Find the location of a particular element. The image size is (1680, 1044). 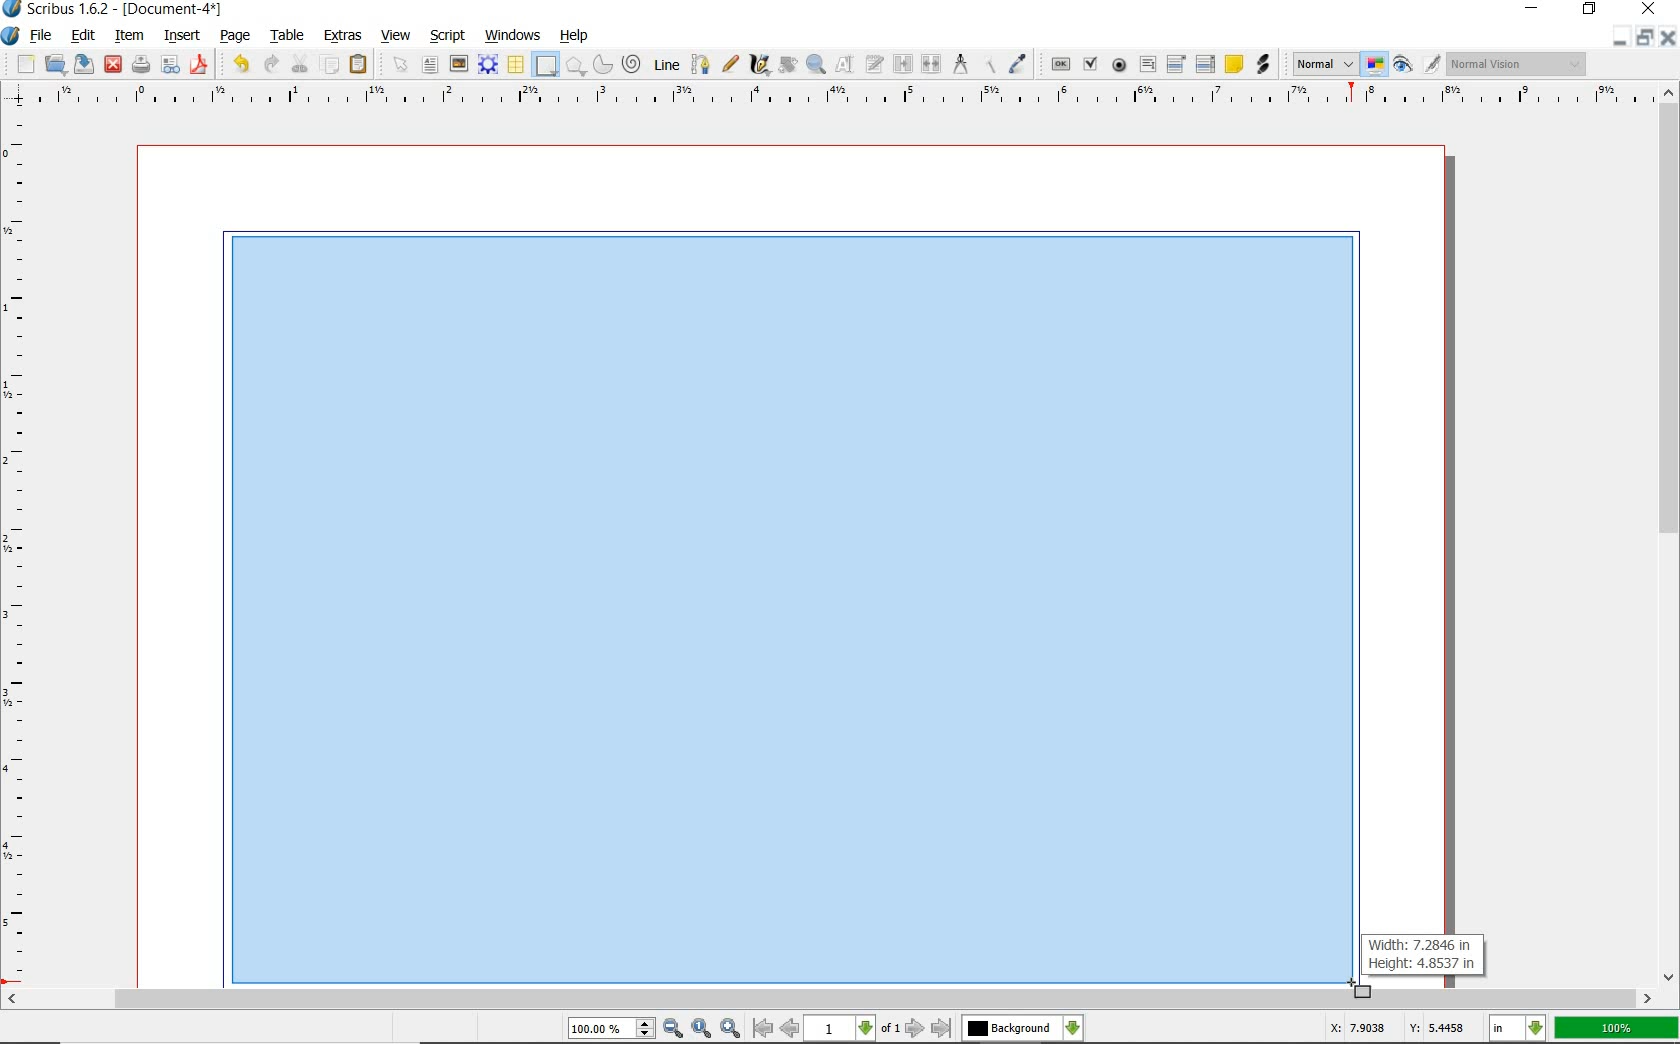

undo is located at coordinates (238, 64).